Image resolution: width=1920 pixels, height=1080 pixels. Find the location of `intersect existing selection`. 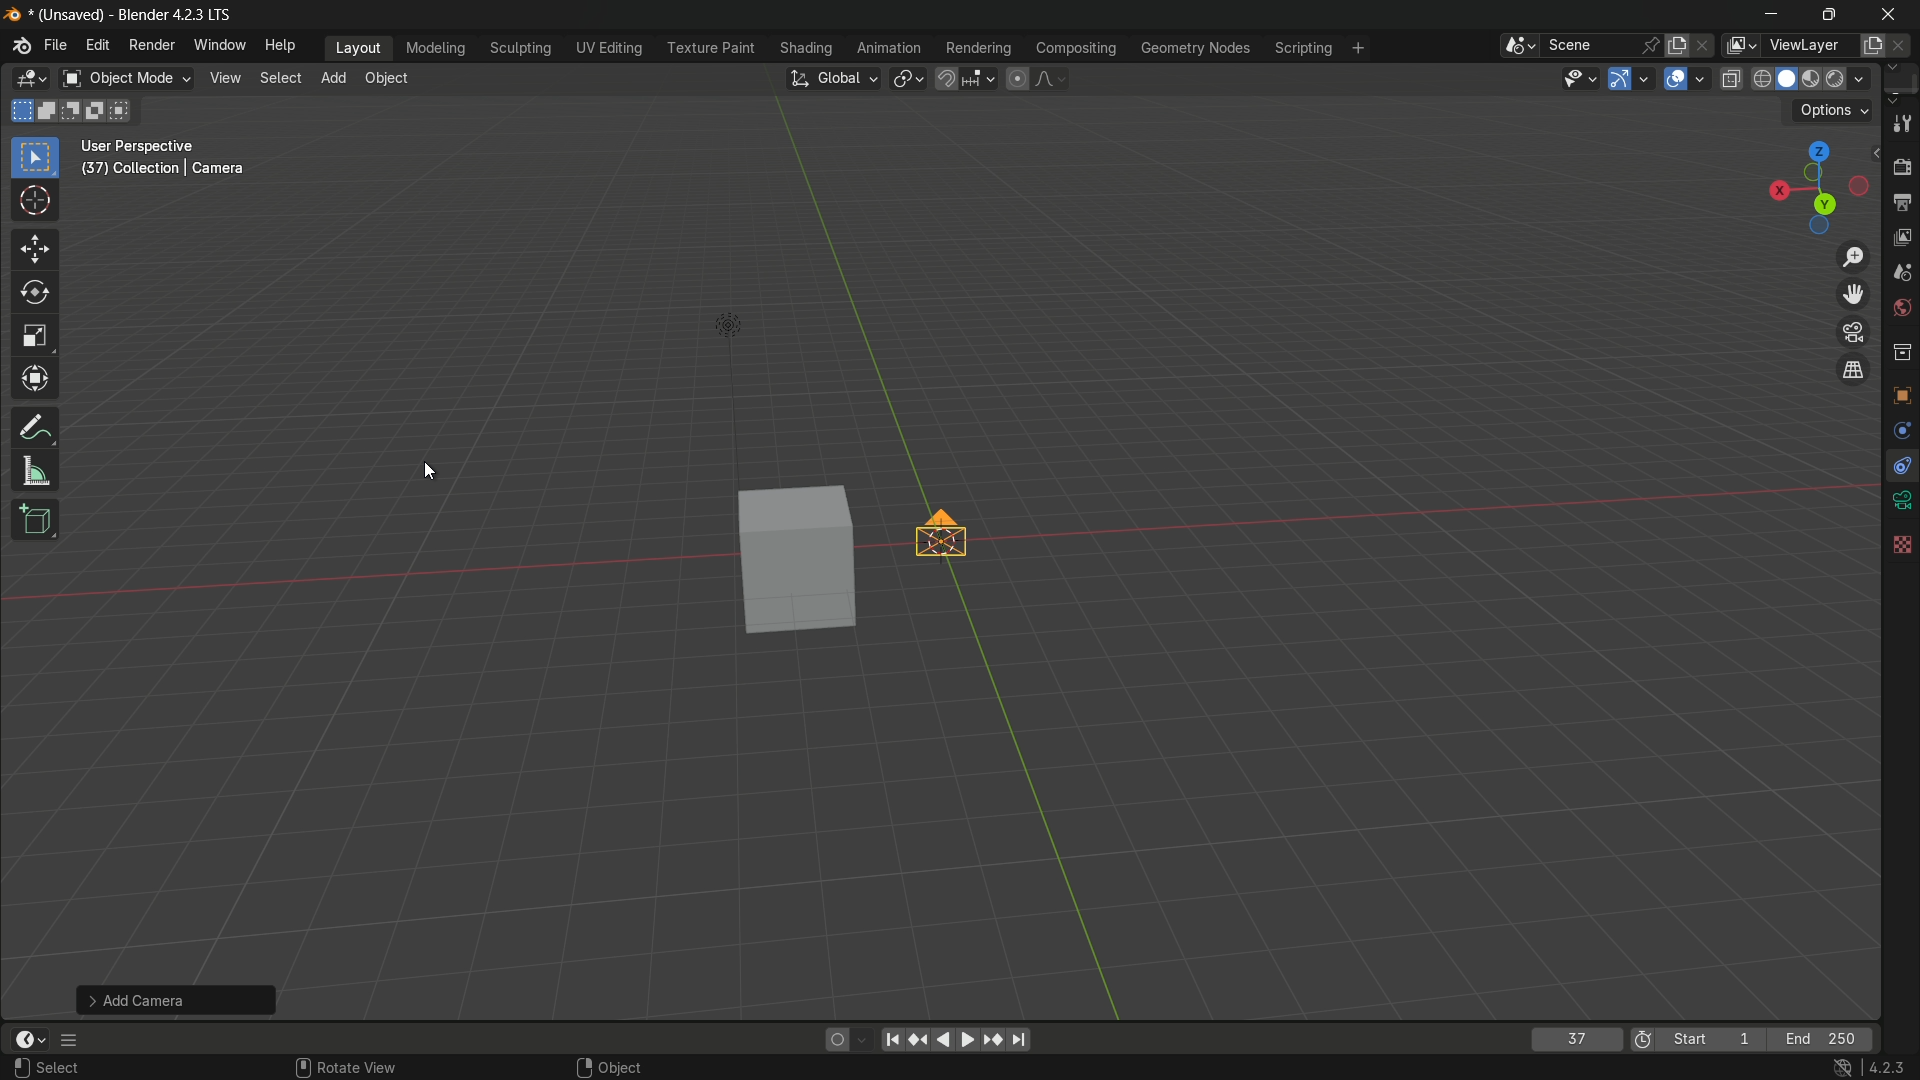

intersect existing selection is located at coordinates (129, 111).